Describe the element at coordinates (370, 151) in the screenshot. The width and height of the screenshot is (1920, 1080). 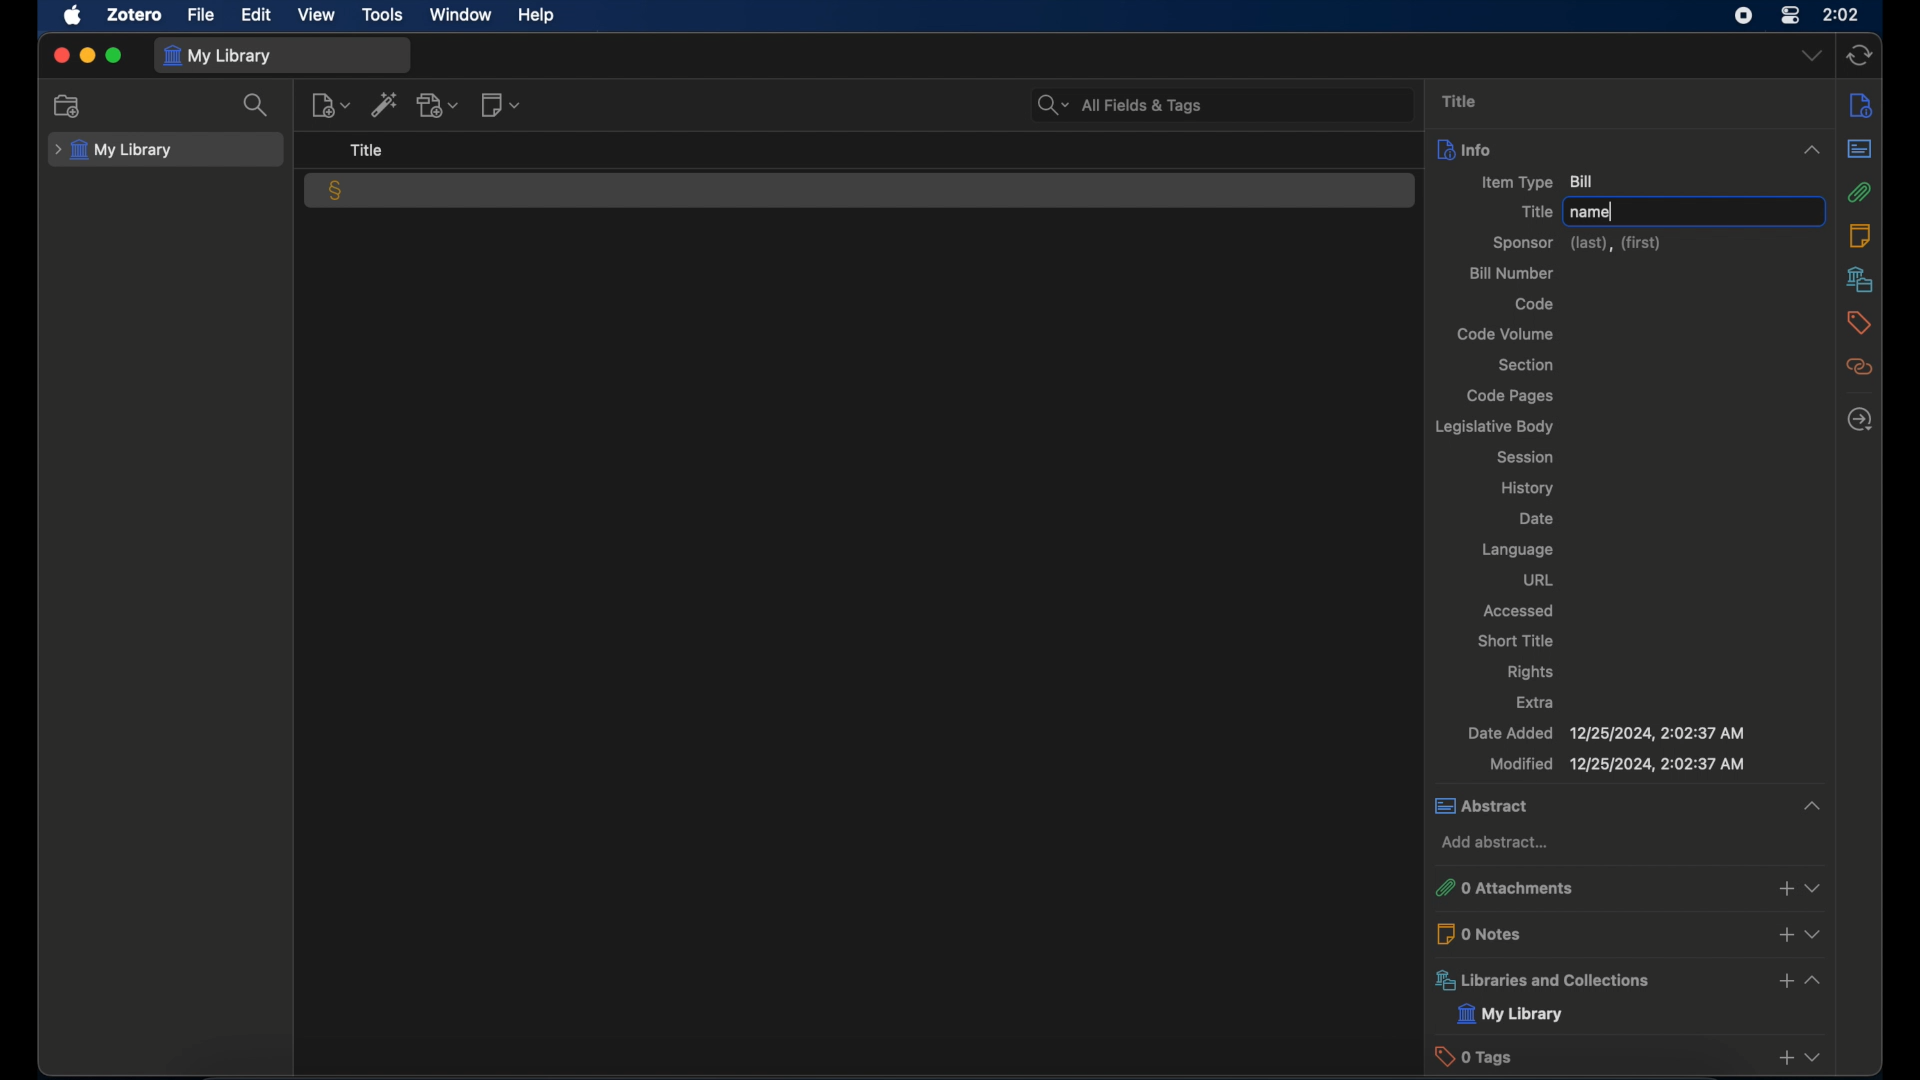
I see `title` at that location.